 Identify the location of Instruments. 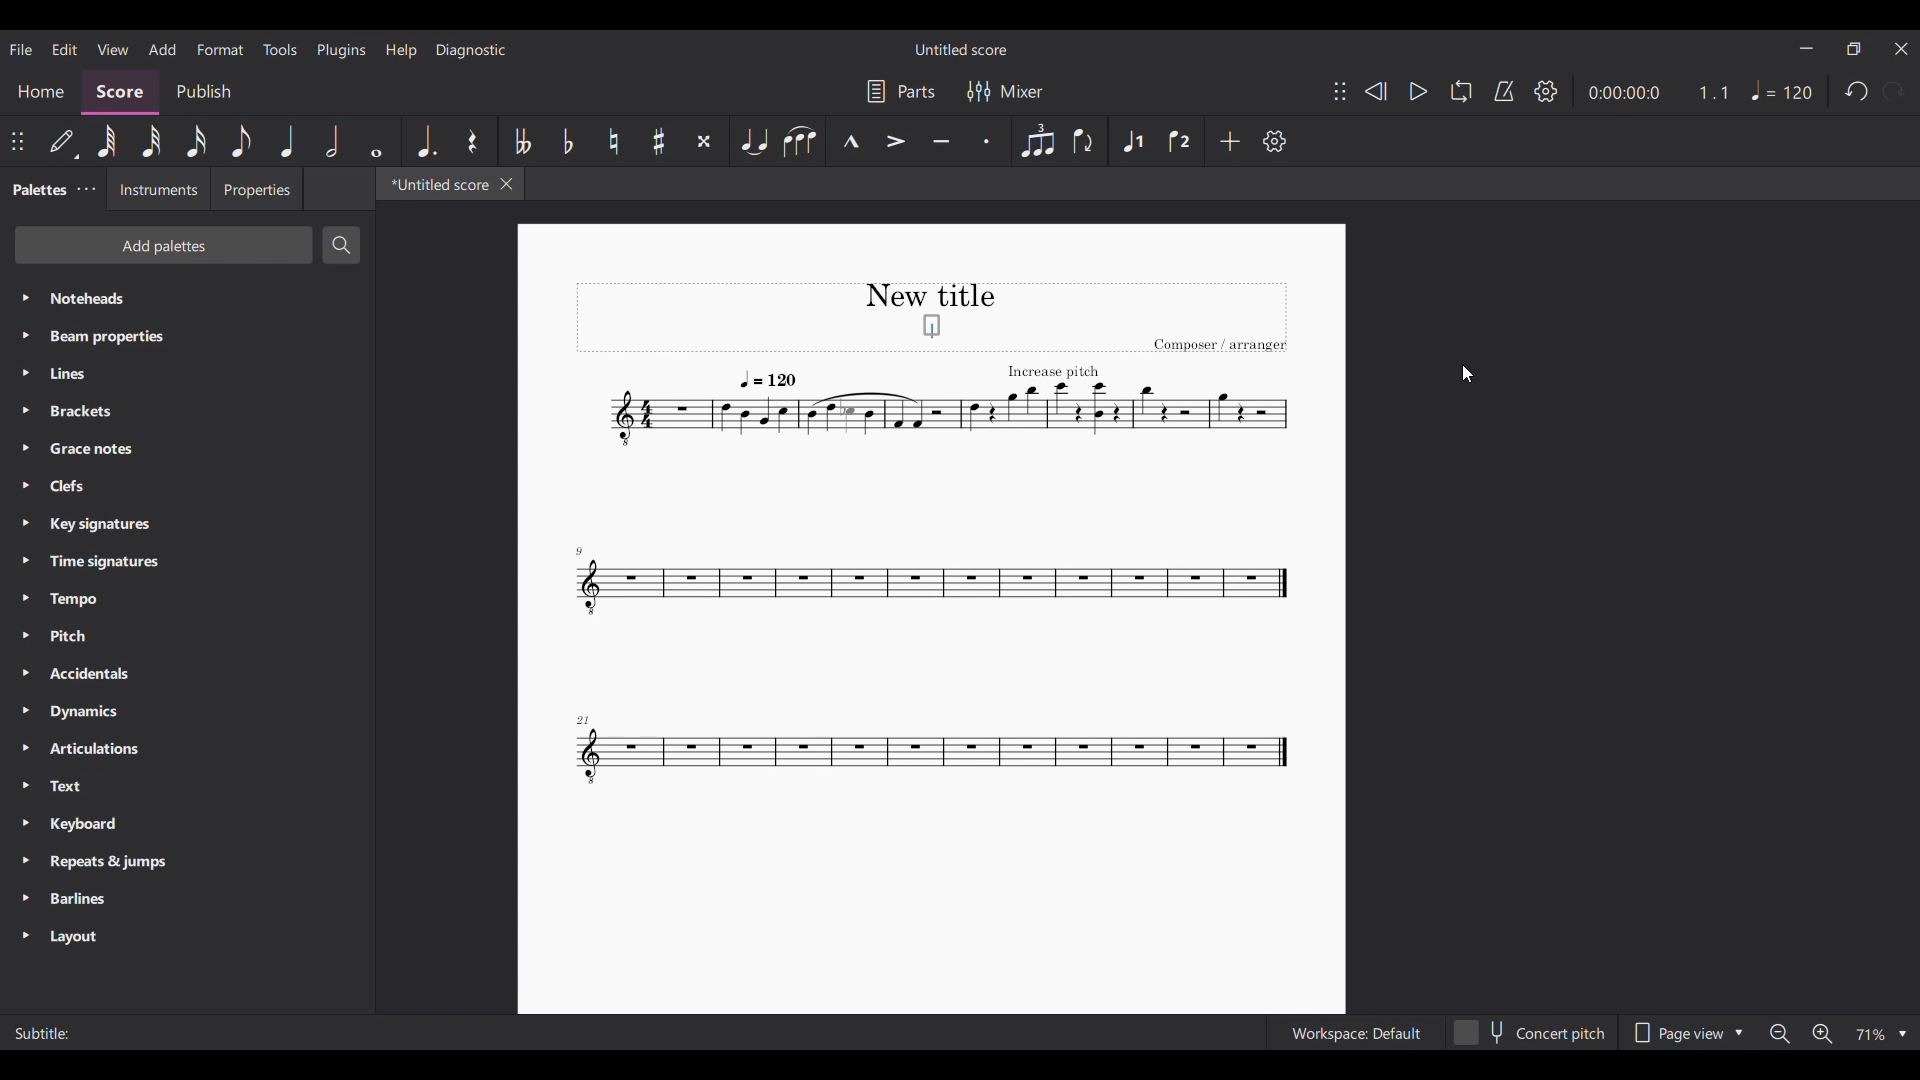
(156, 189).